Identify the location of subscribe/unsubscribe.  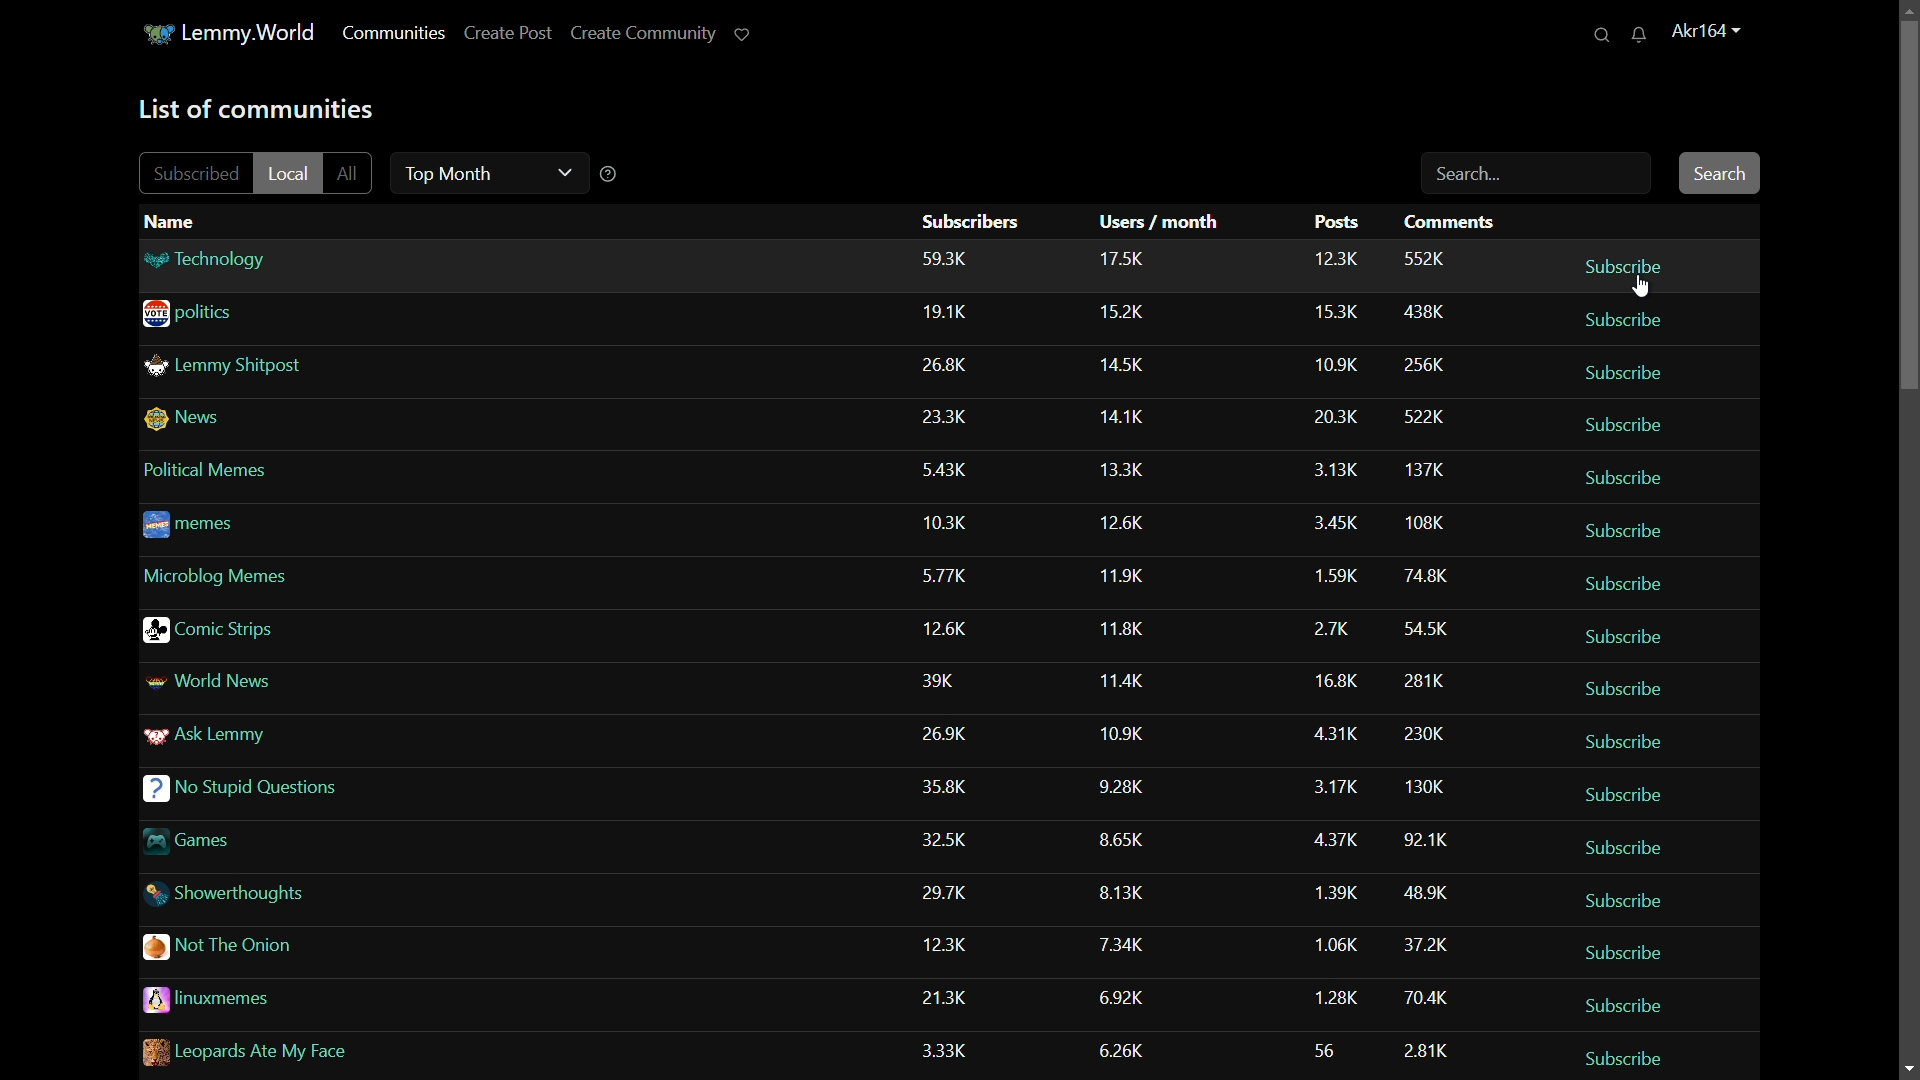
(1625, 688).